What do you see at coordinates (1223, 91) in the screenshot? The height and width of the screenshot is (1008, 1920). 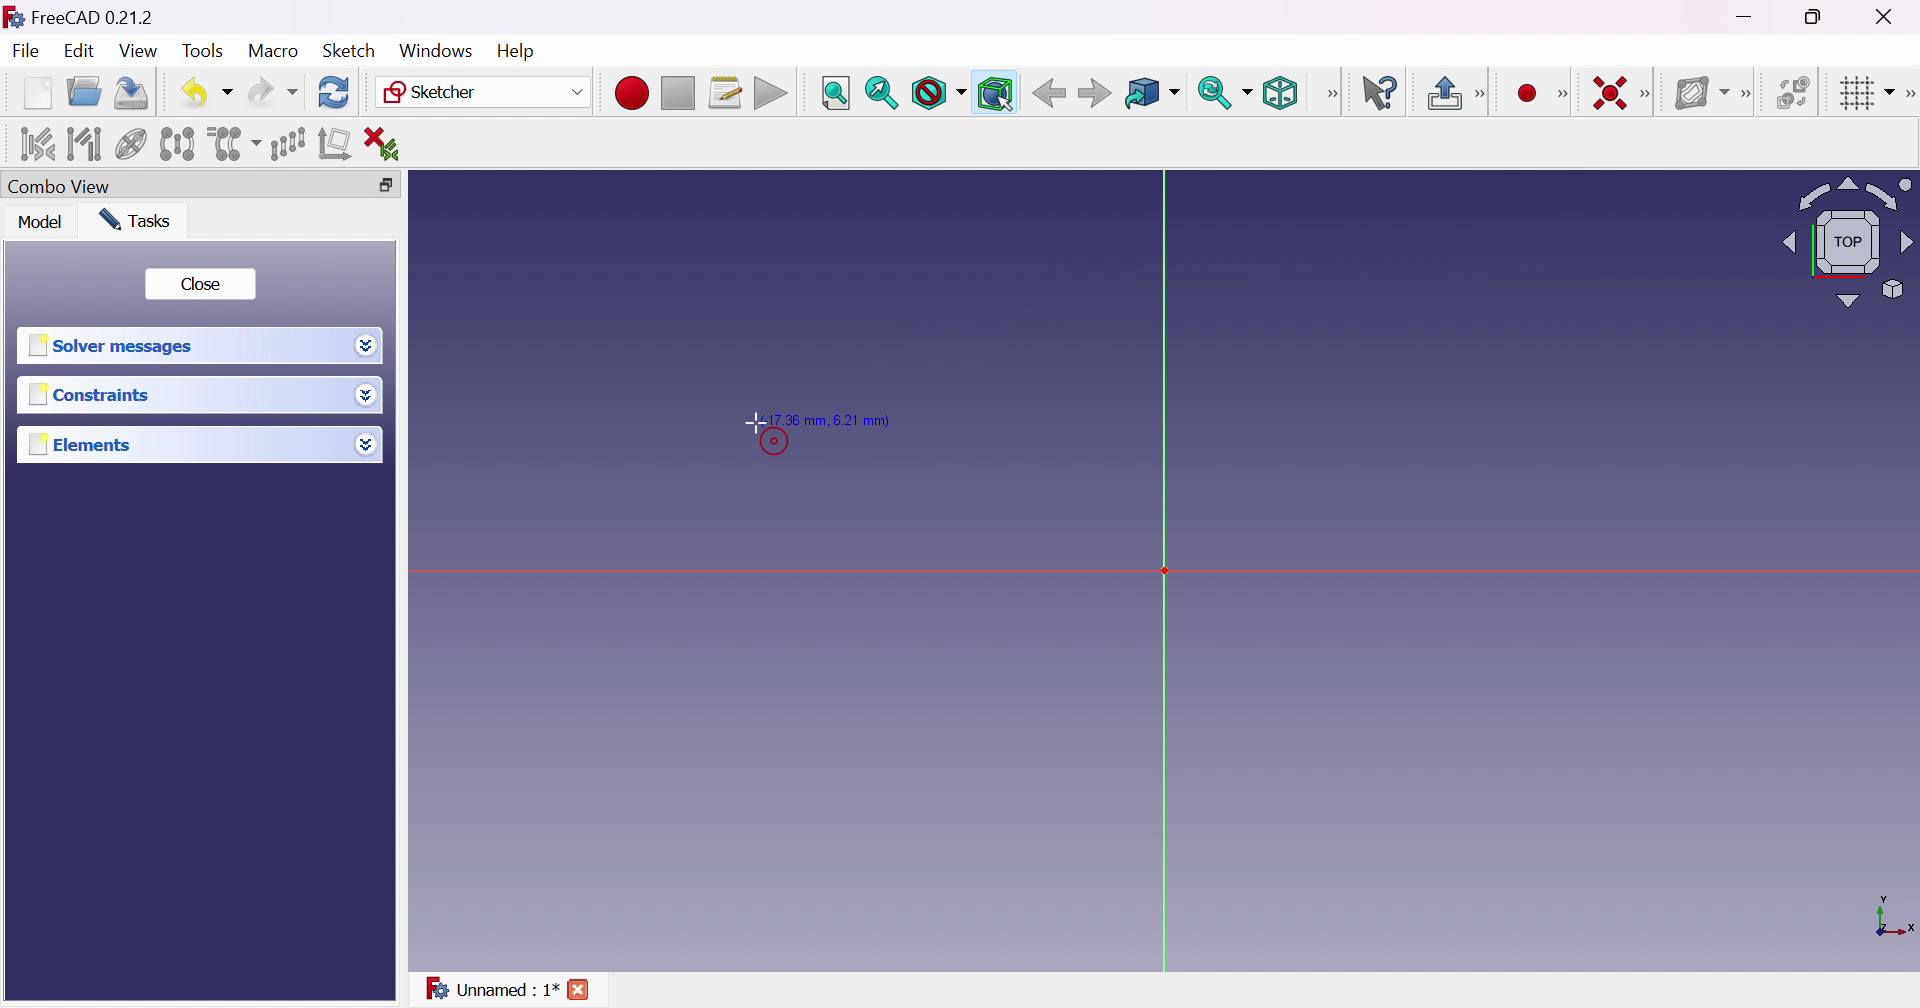 I see `Sync view` at bounding box center [1223, 91].